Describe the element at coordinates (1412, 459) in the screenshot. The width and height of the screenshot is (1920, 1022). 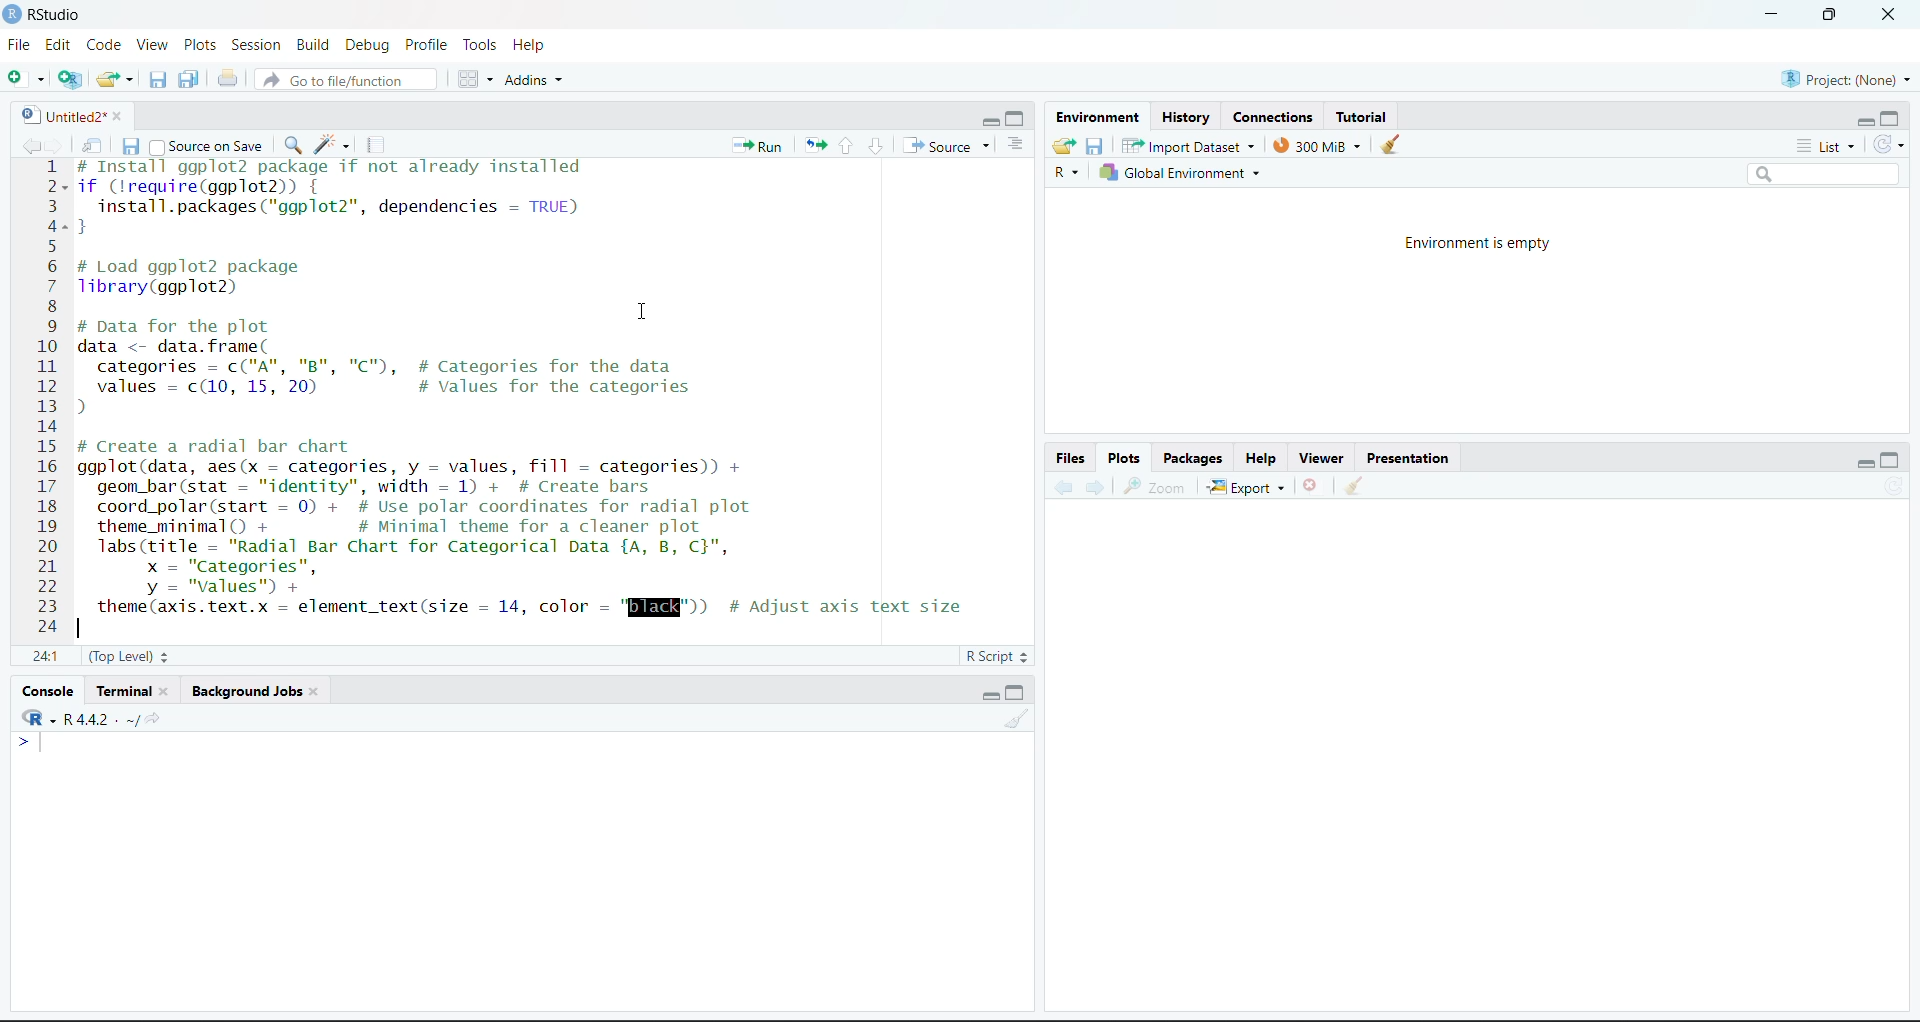
I see `Presentation` at that location.